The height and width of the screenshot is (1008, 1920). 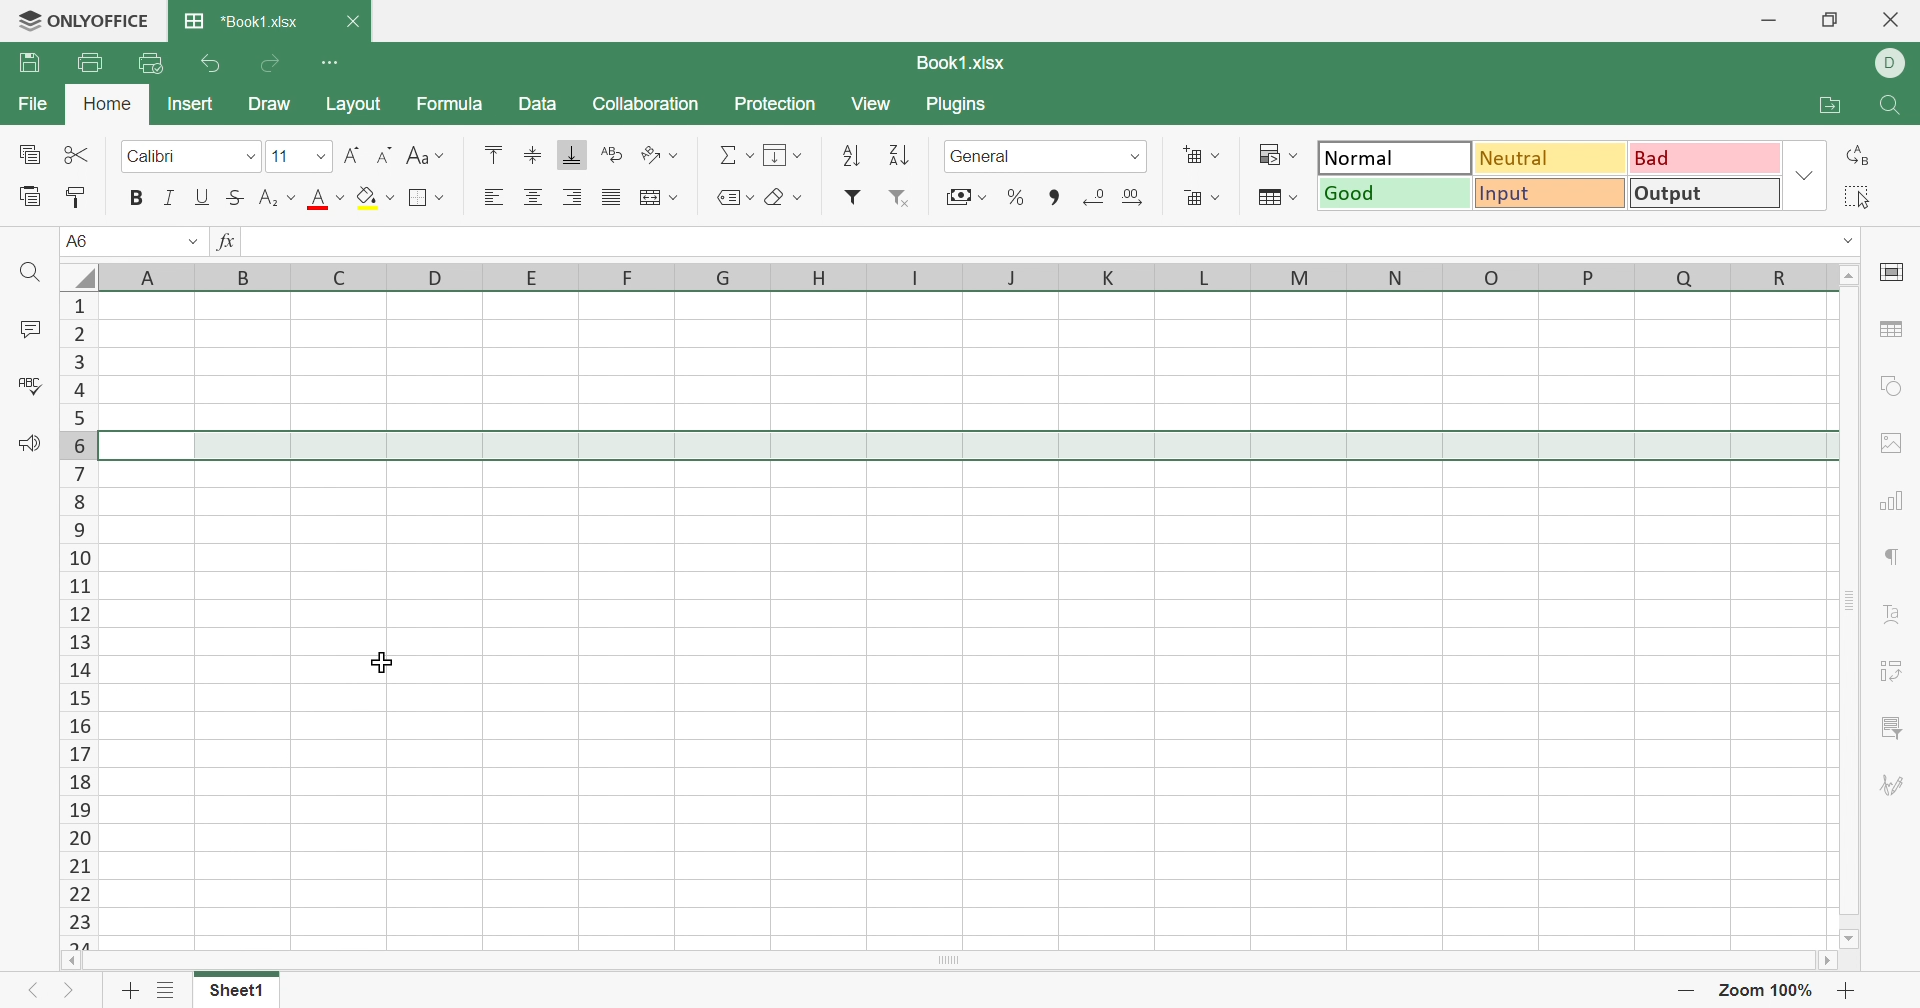 I want to click on Sheet1, so click(x=242, y=991).